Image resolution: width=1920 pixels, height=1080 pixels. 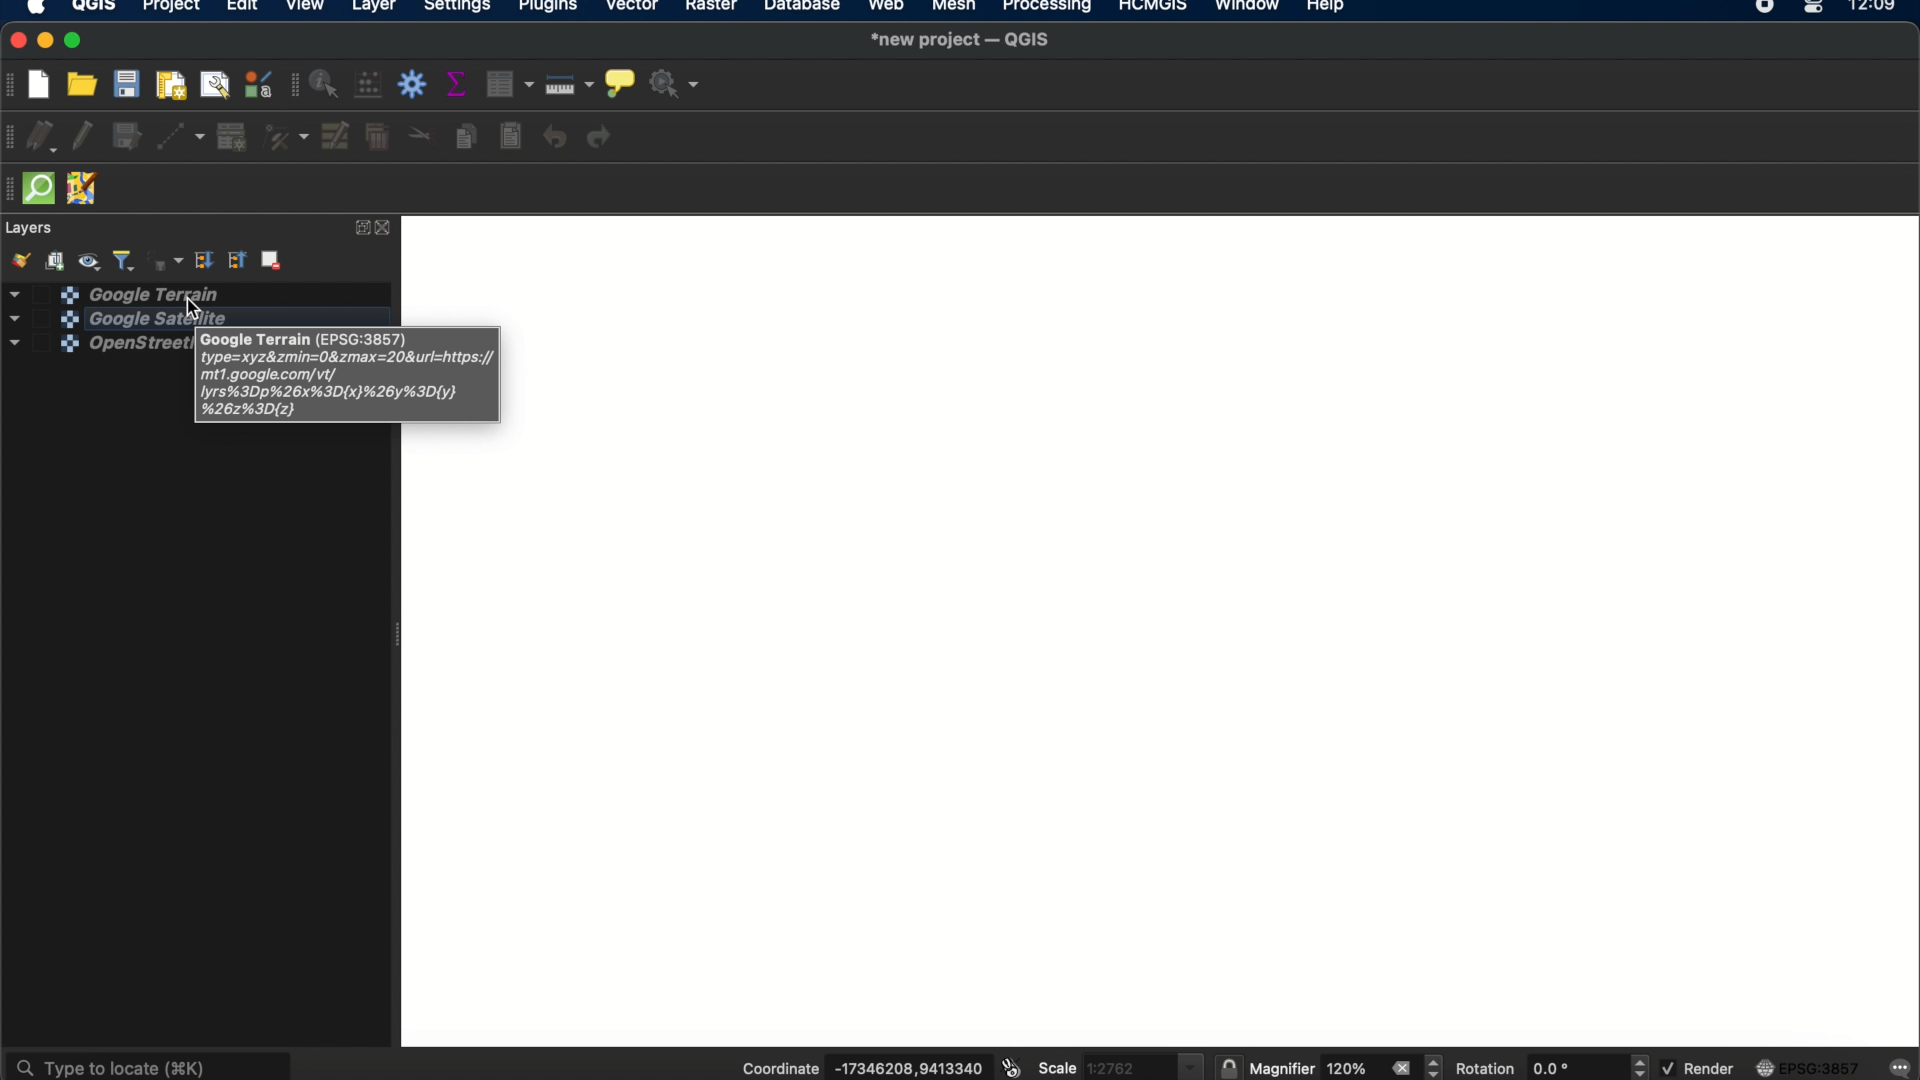 I want to click on identify features, so click(x=327, y=84).